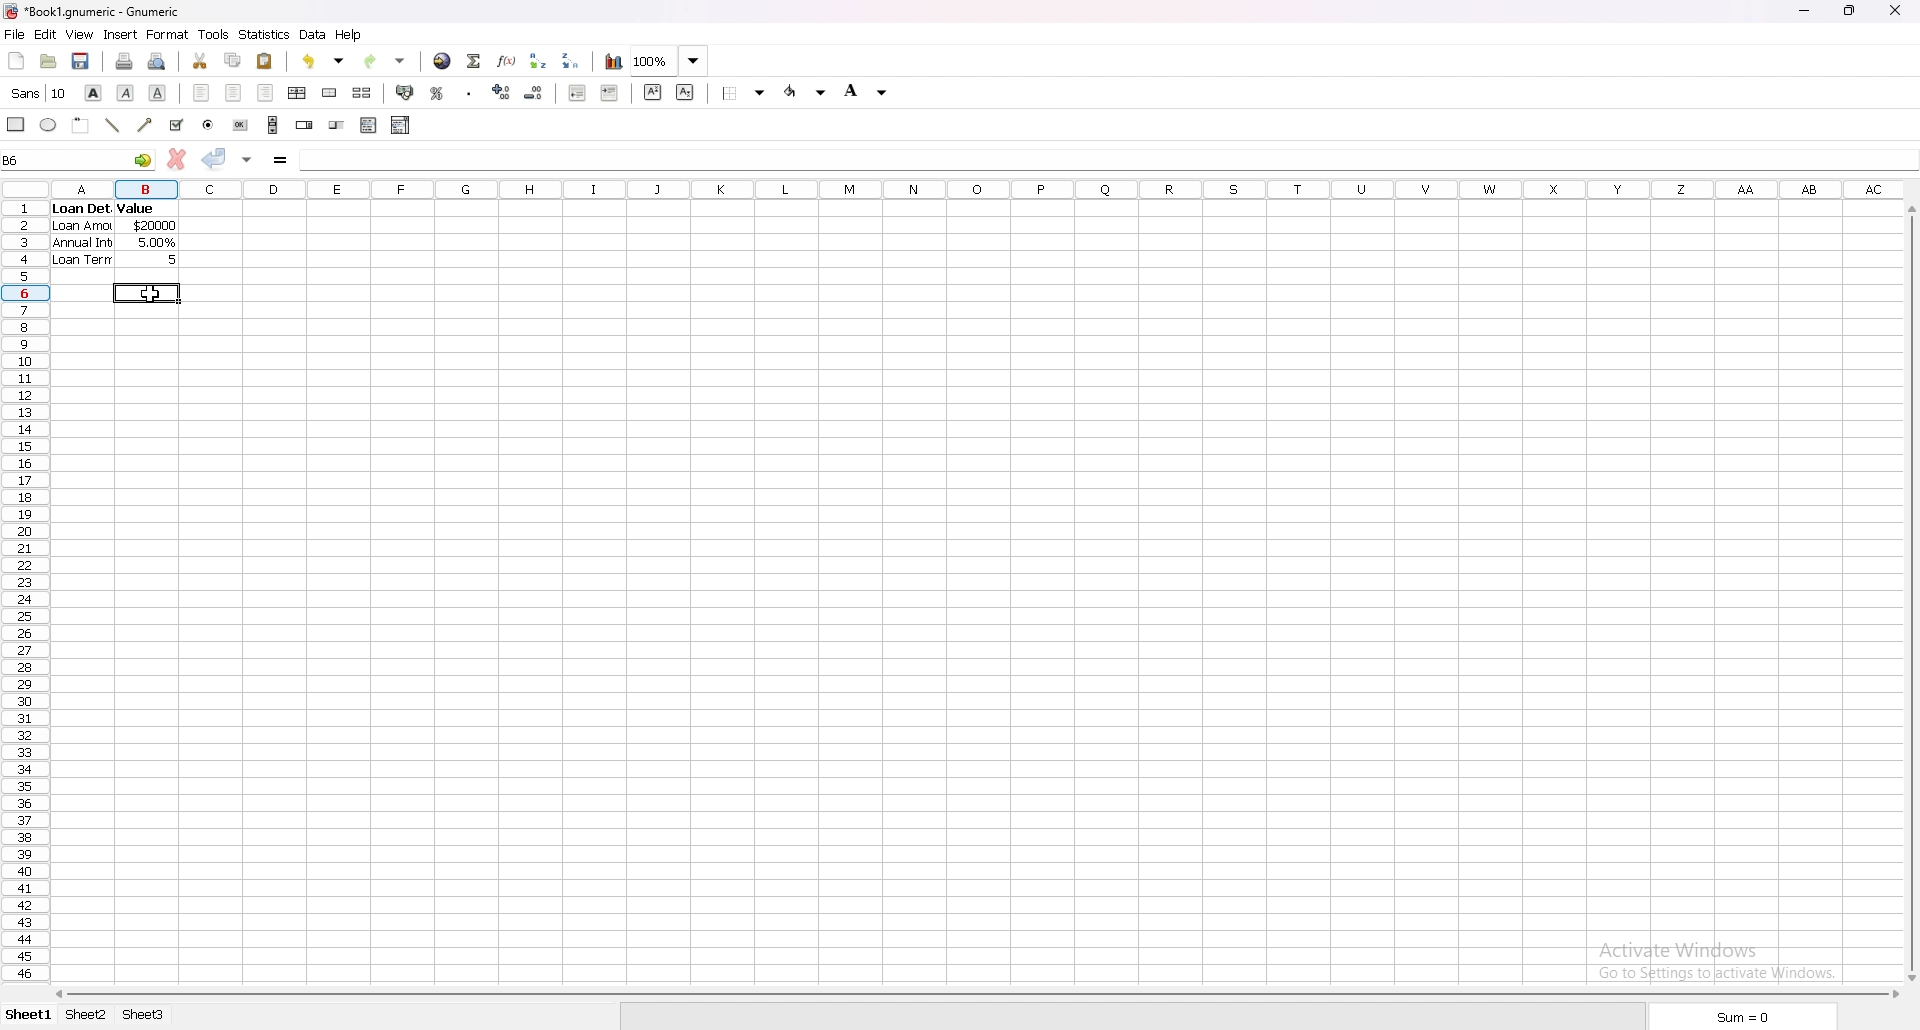 The height and width of the screenshot is (1030, 1920). What do you see at coordinates (177, 158) in the screenshot?
I see `cancel change` at bounding box center [177, 158].